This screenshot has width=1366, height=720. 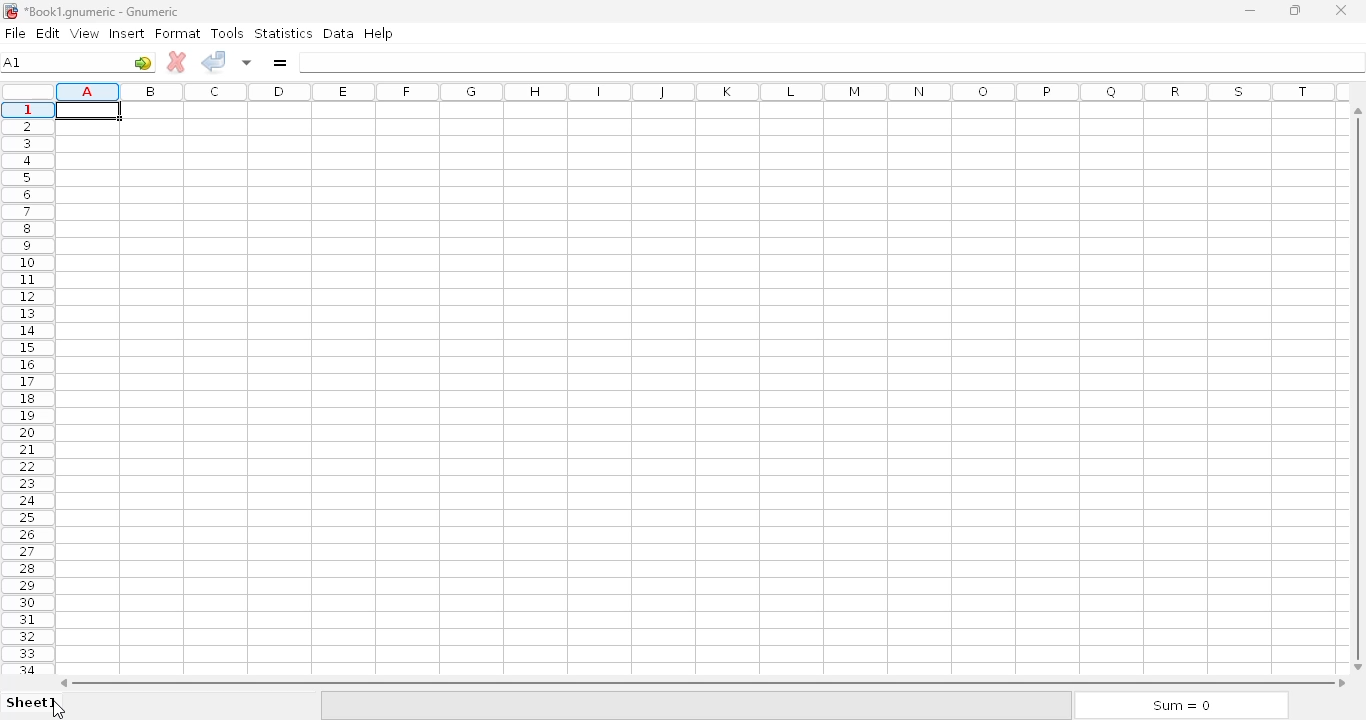 What do you see at coordinates (283, 33) in the screenshot?
I see `statistics` at bounding box center [283, 33].